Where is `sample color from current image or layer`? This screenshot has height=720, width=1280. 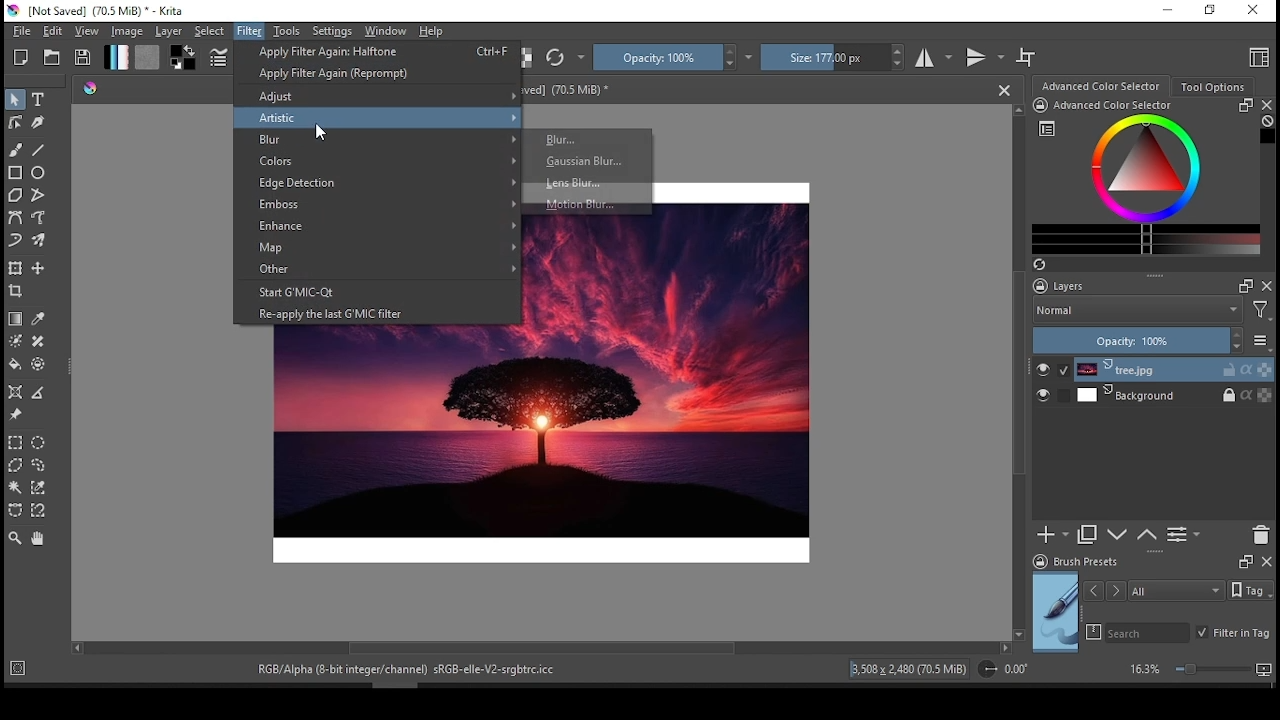
sample color from current image or layer is located at coordinates (39, 318).